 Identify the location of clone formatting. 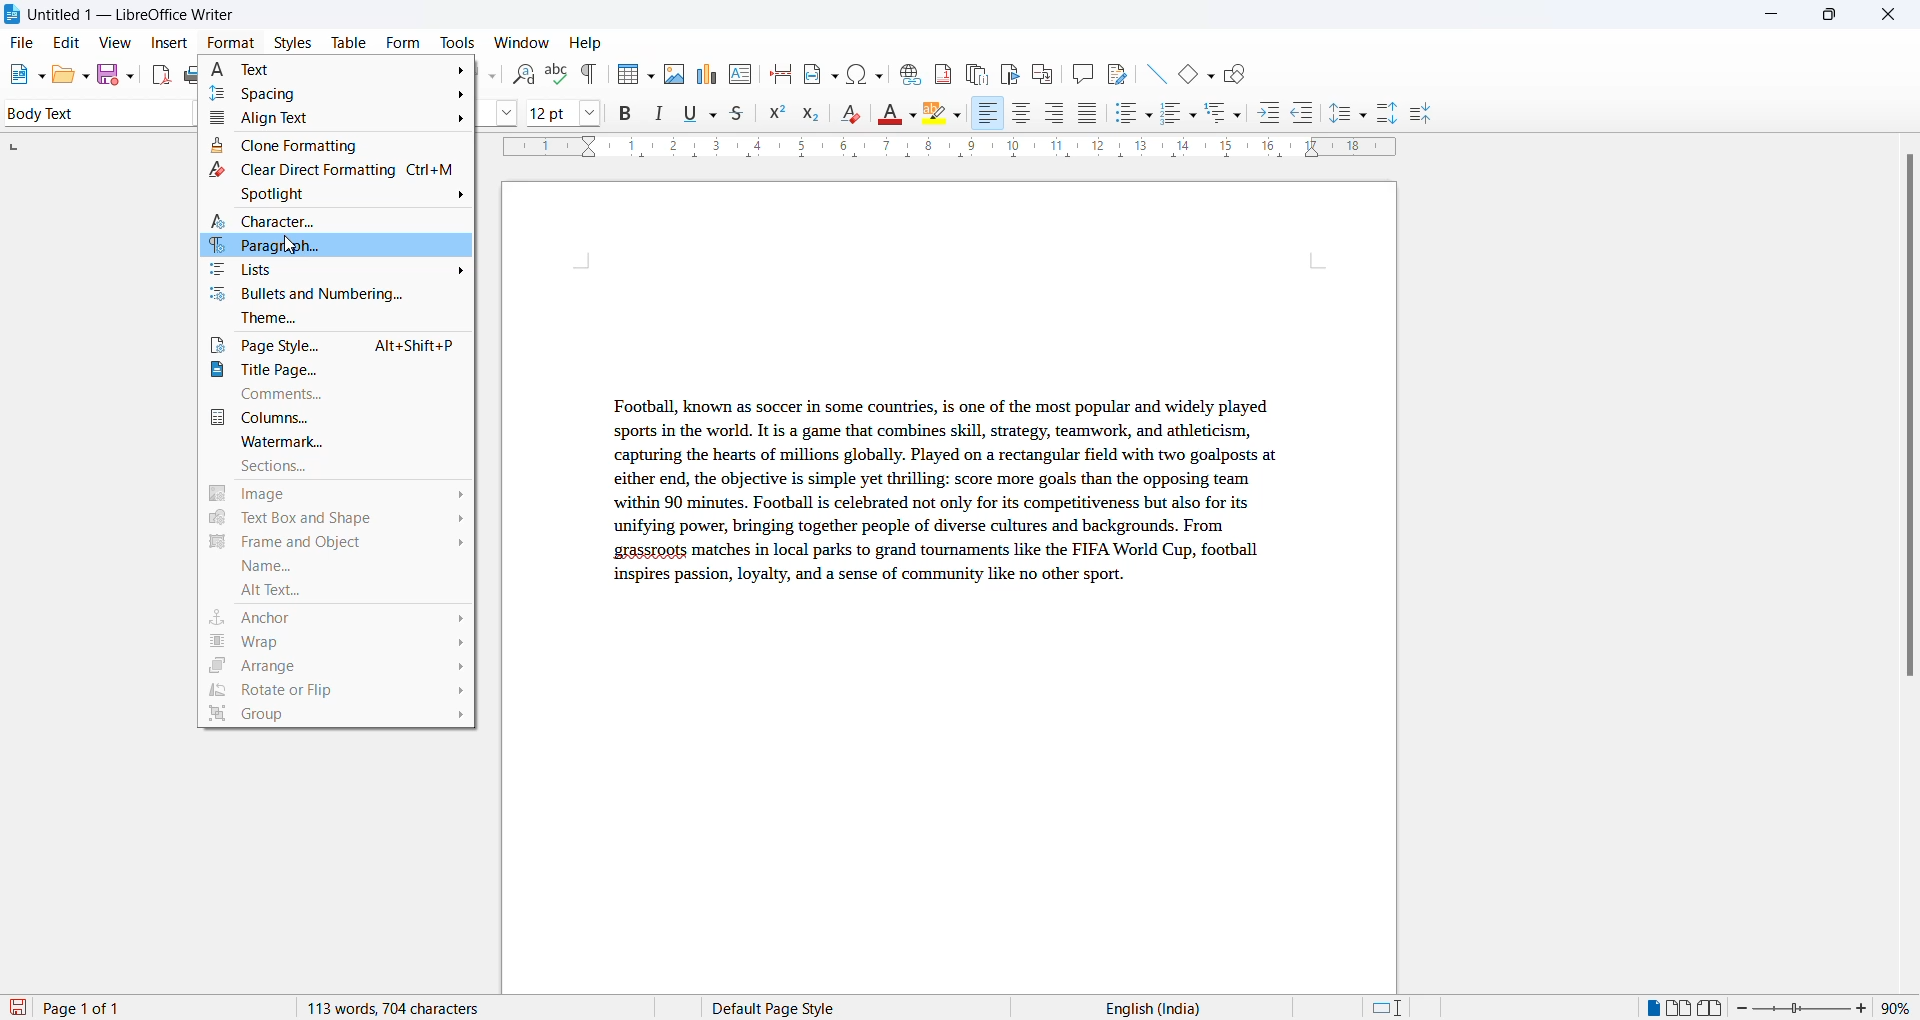
(335, 144).